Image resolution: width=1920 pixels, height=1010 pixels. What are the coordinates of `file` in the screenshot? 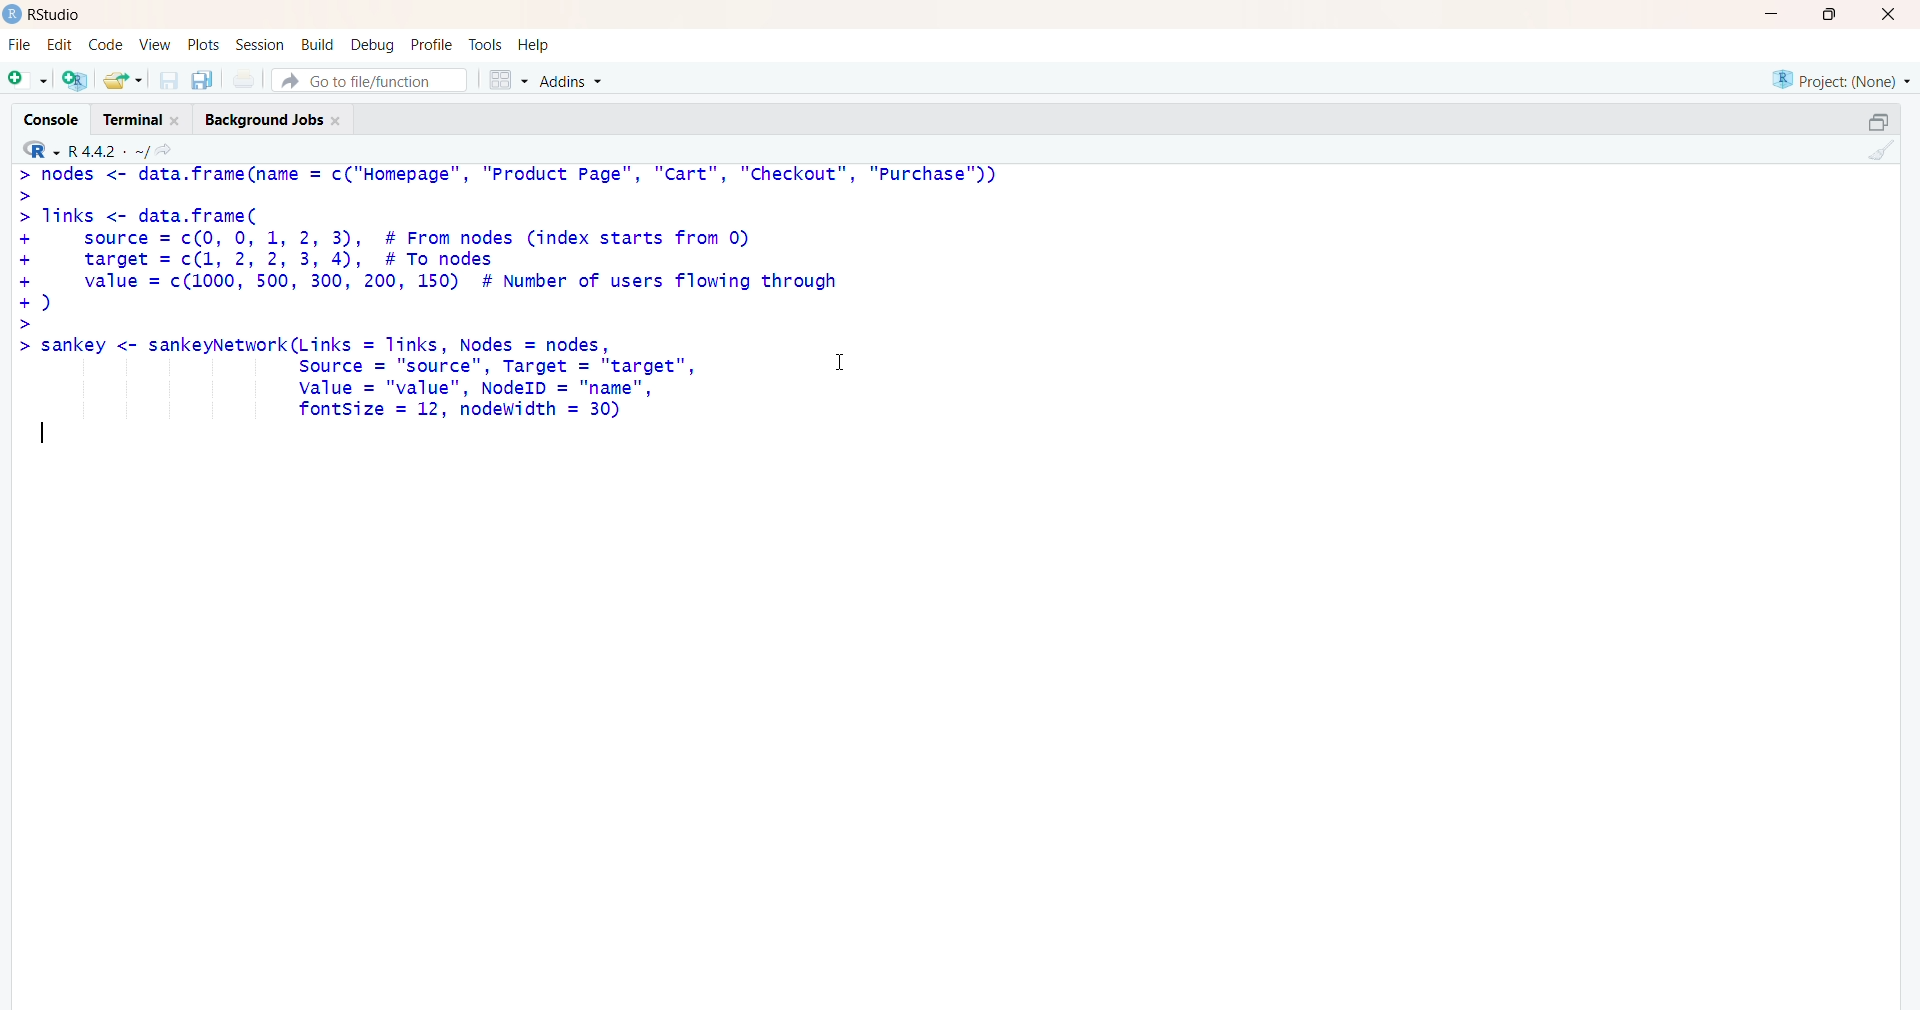 It's located at (19, 41).